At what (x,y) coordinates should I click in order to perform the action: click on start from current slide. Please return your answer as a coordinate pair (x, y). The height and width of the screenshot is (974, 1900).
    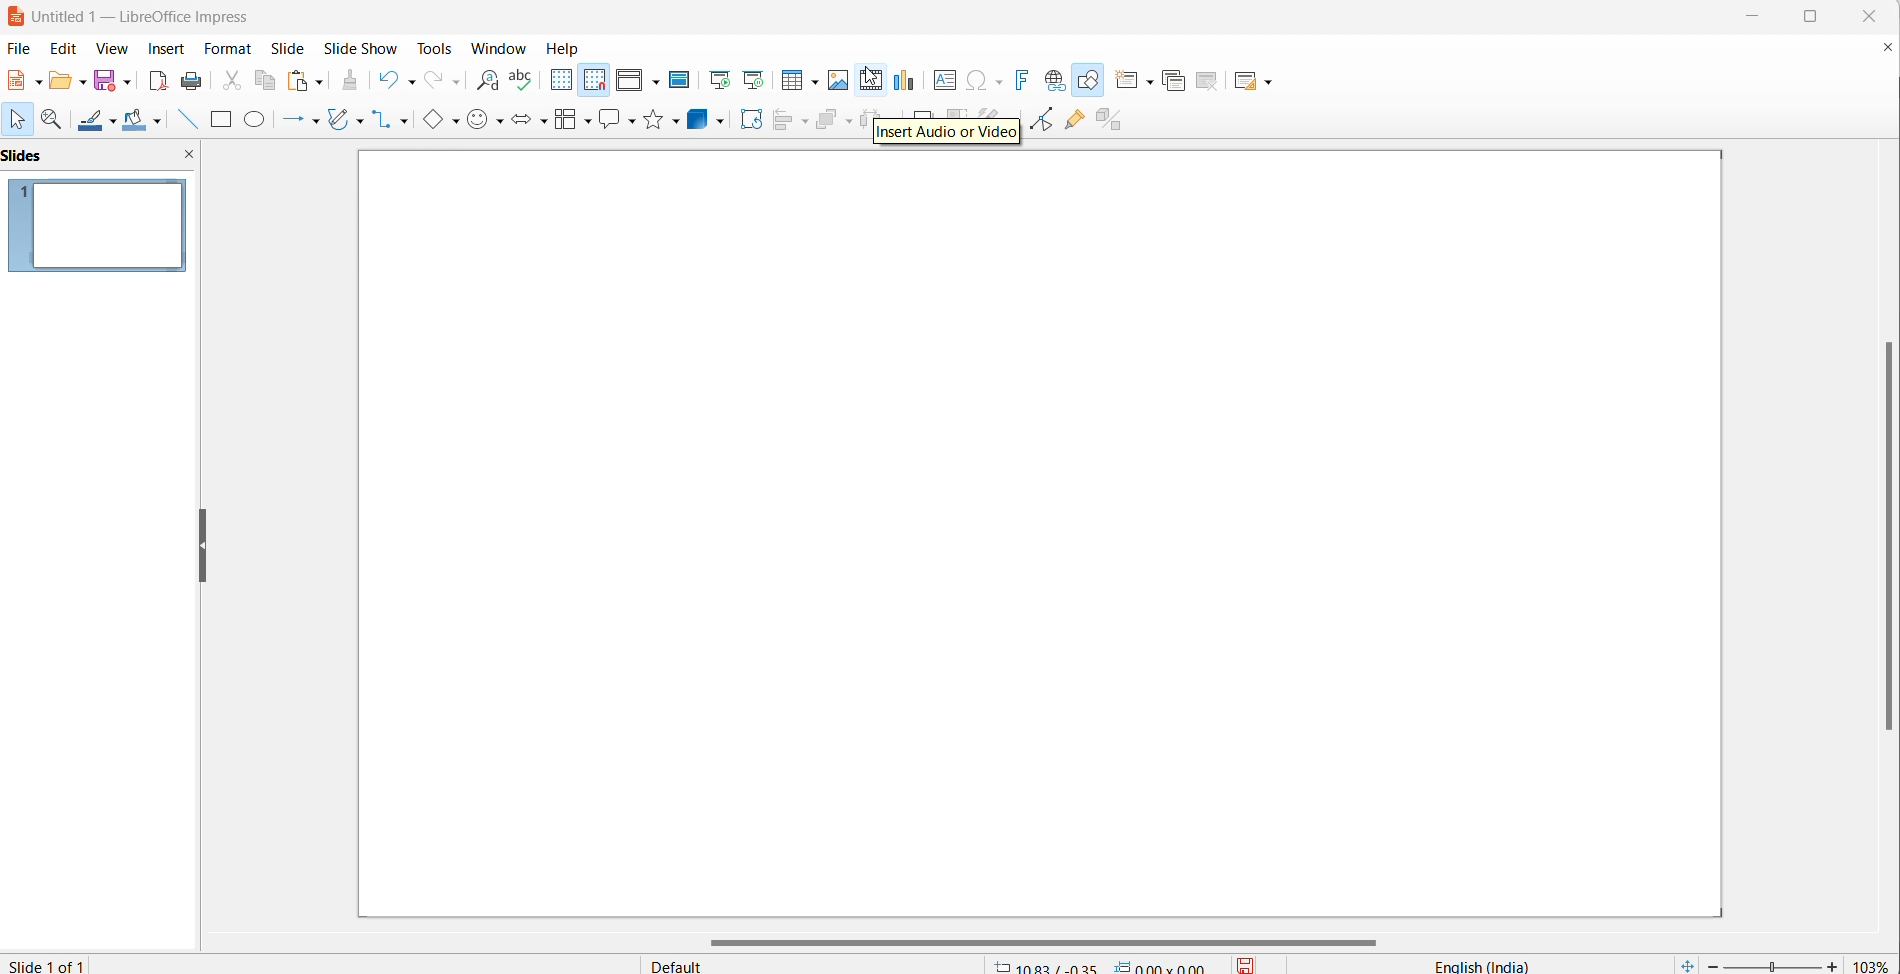
    Looking at the image, I should click on (756, 79).